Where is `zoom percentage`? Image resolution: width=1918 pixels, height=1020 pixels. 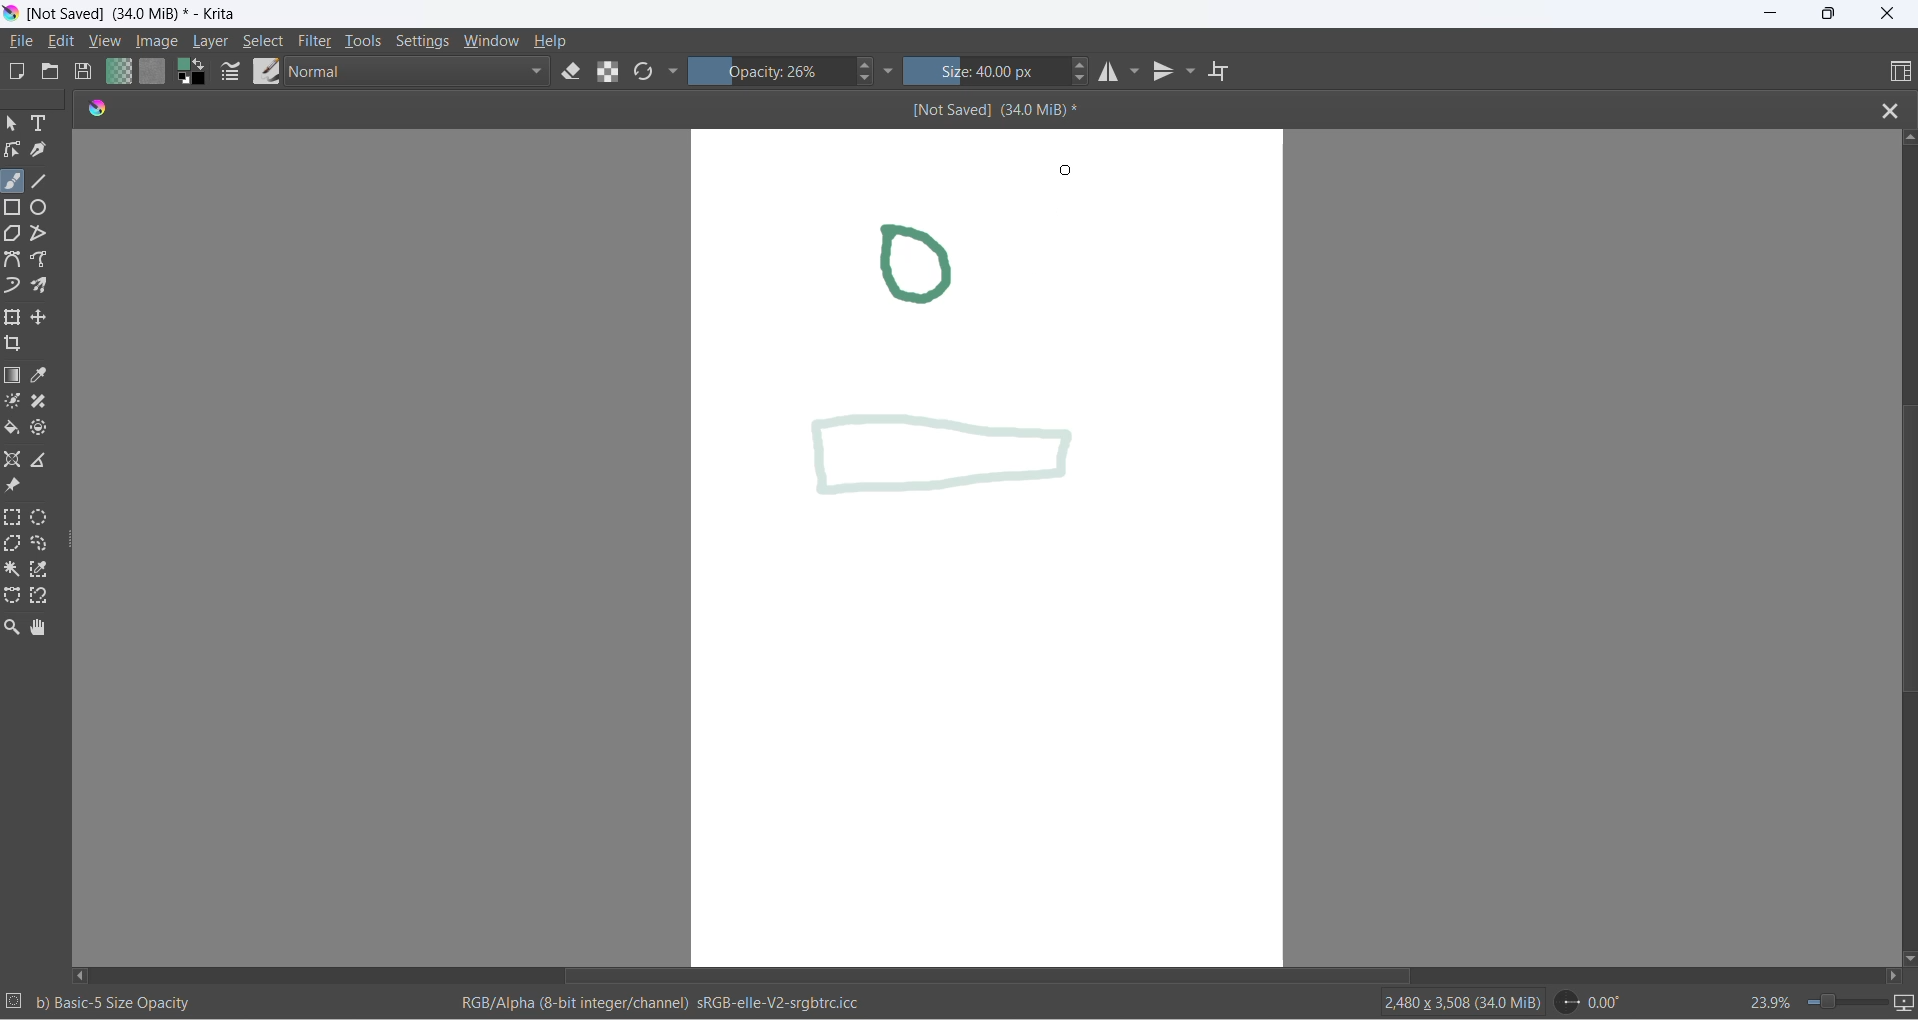 zoom percentage is located at coordinates (1758, 1000).